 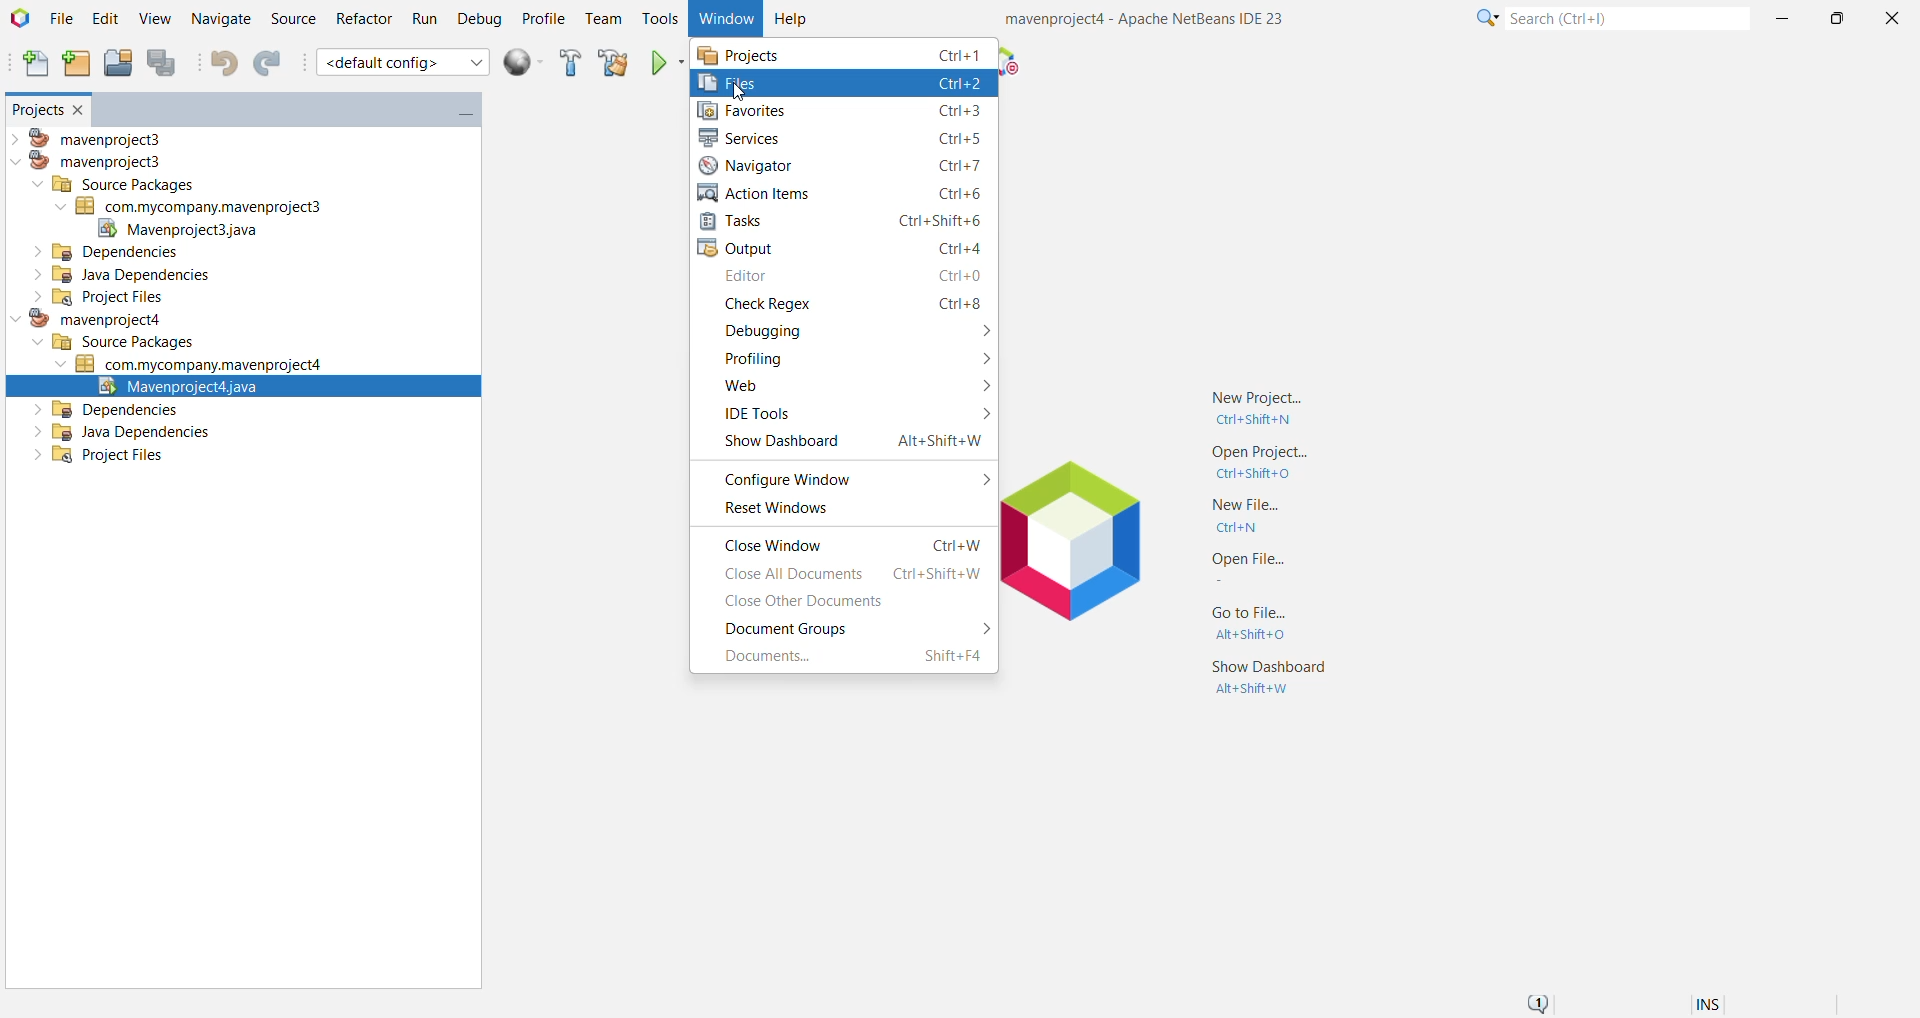 What do you see at coordinates (846, 165) in the screenshot?
I see `Navigator` at bounding box center [846, 165].